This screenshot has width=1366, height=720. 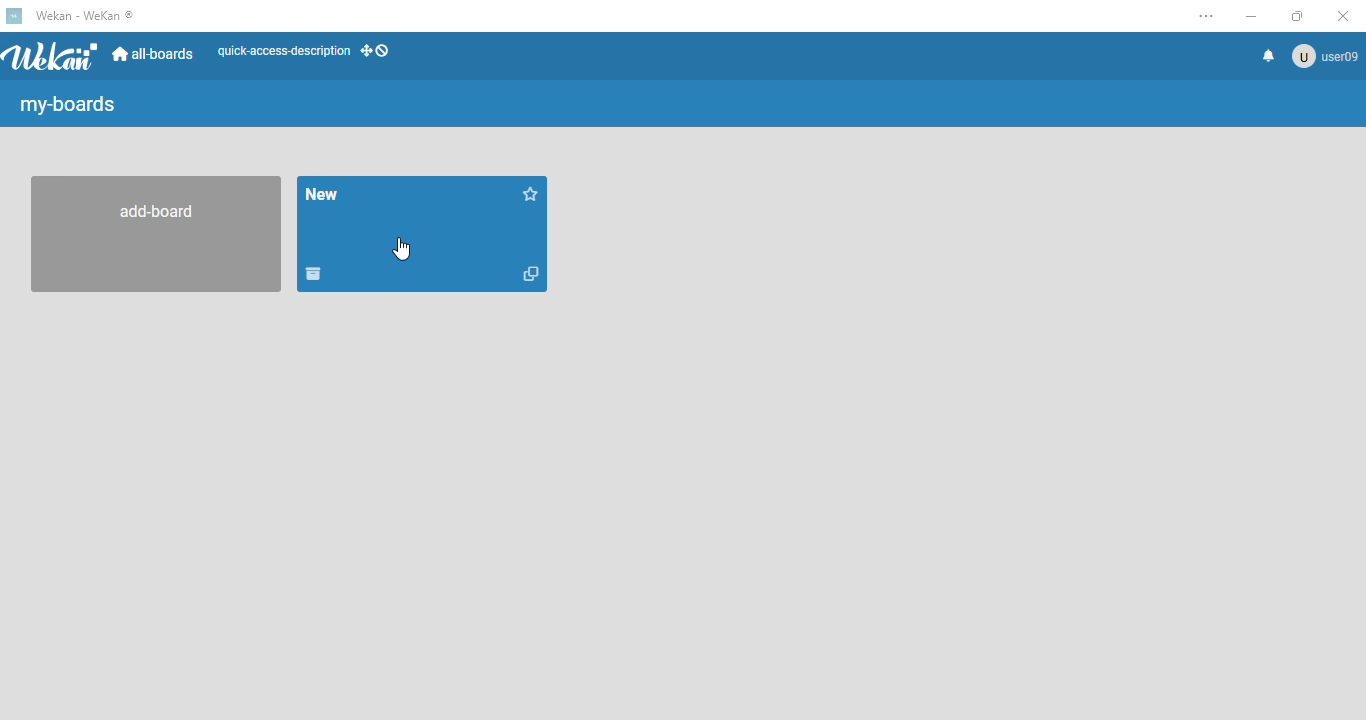 What do you see at coordinates (1296, 15) in the screenshot?
I see `maximize` at bounding box center [1296, 15].